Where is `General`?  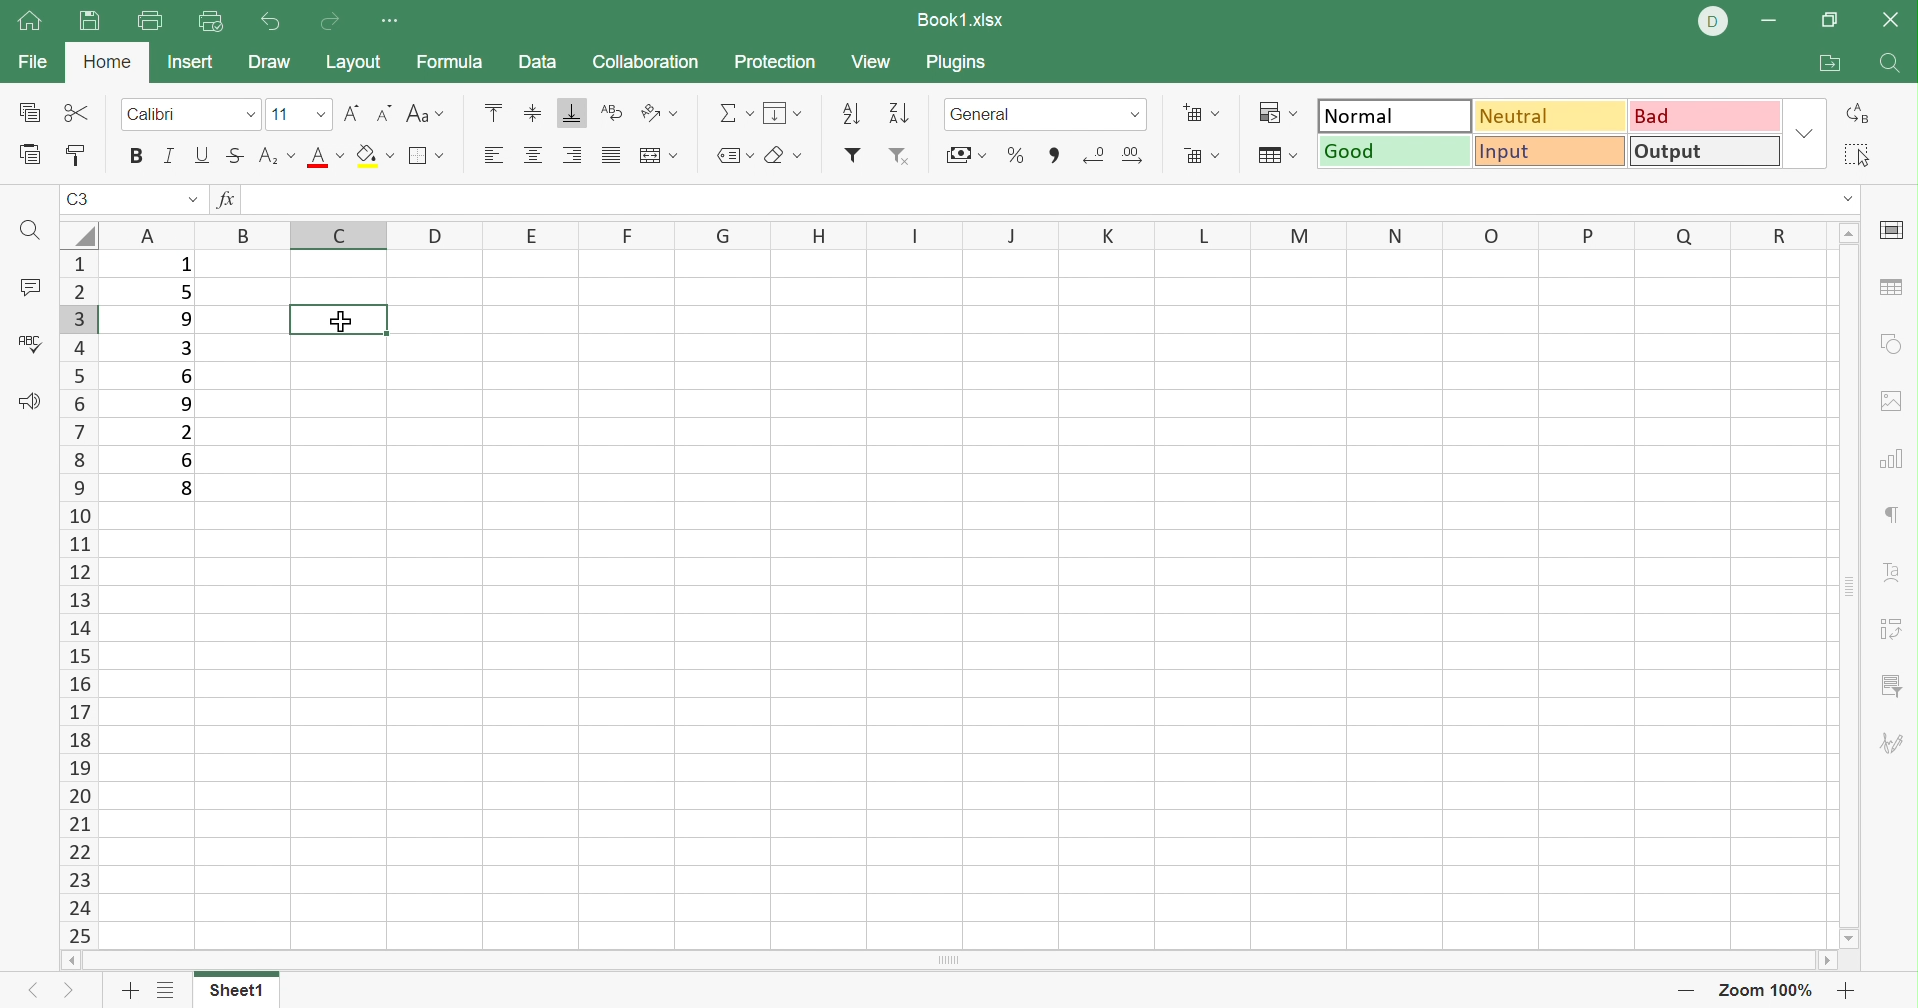 General is located at coordinates (985, 114).